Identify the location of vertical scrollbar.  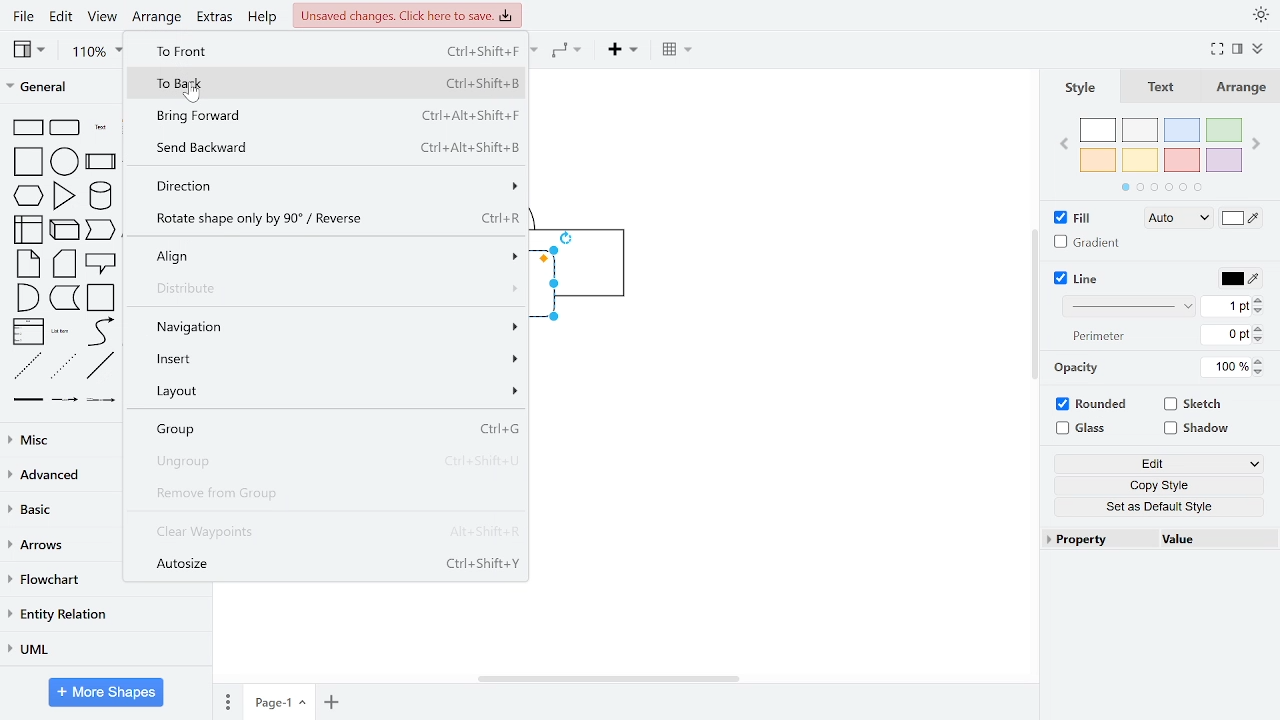
(1035, 304).